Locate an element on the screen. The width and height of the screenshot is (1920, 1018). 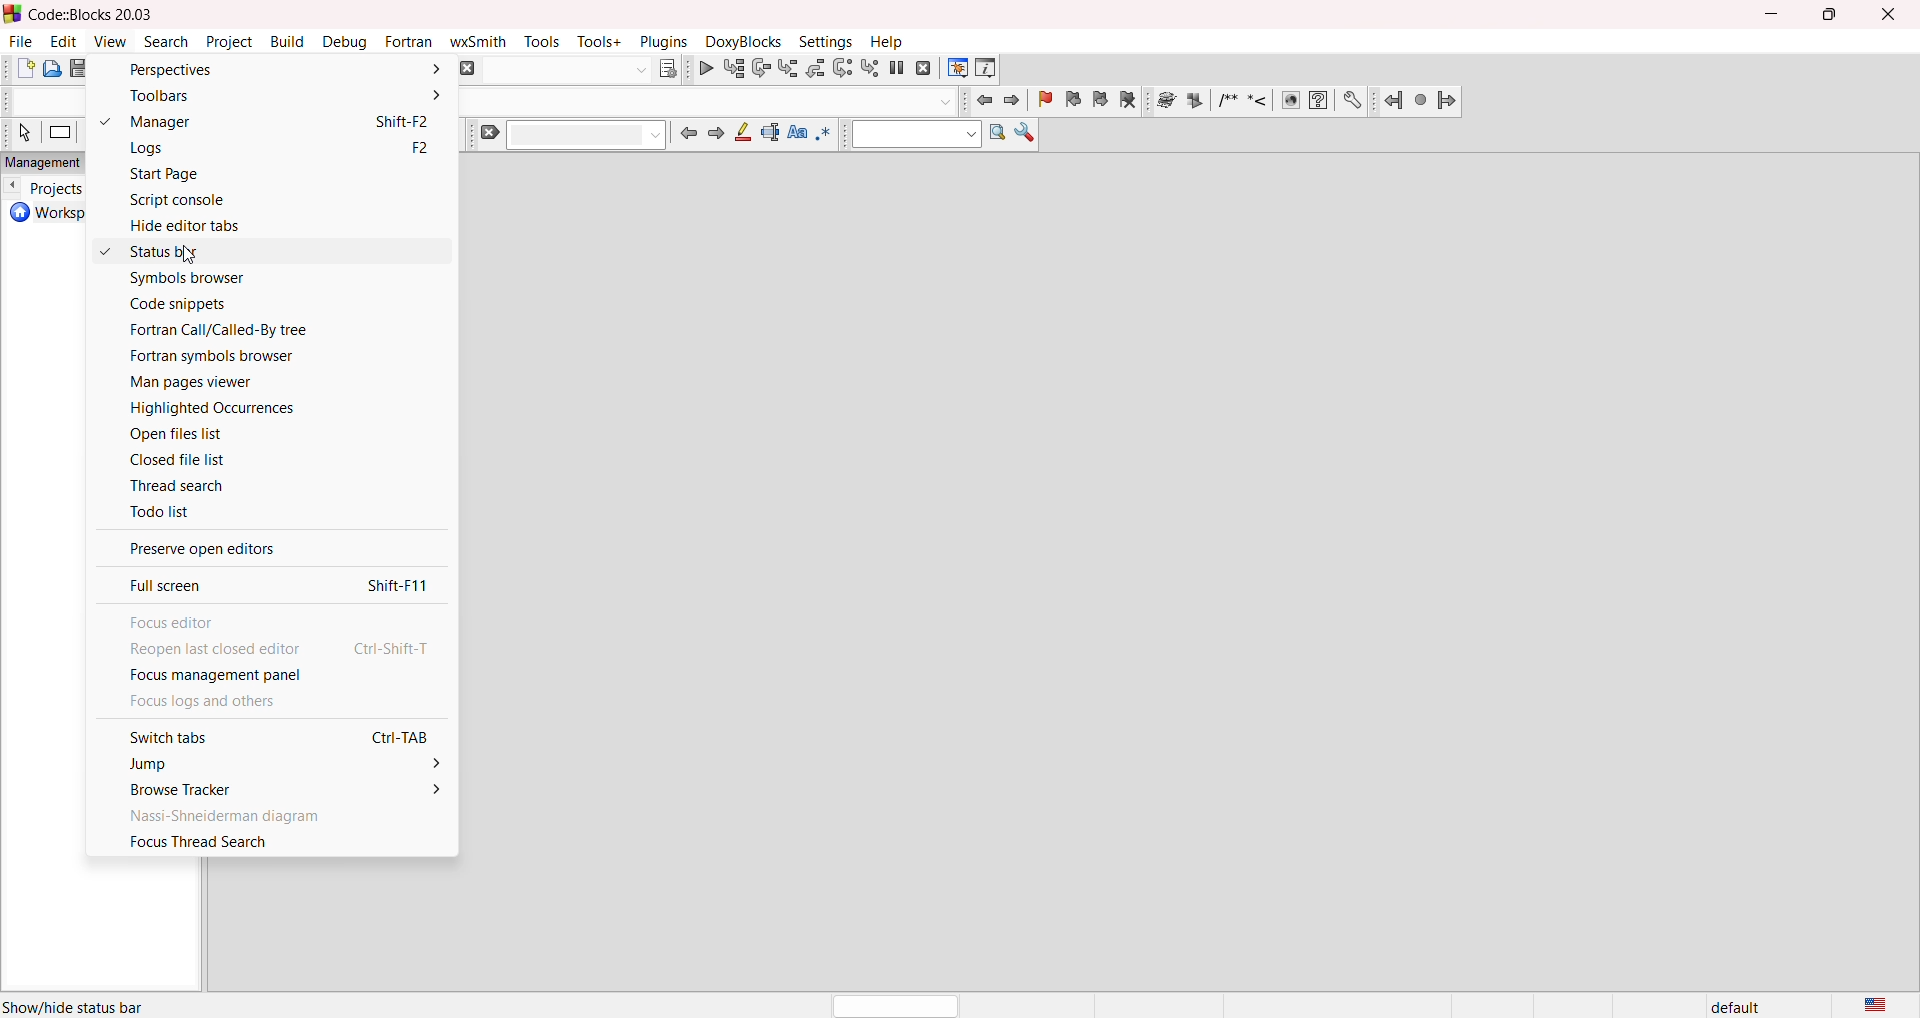
Forward jump is located at coordinates (1447, 103).